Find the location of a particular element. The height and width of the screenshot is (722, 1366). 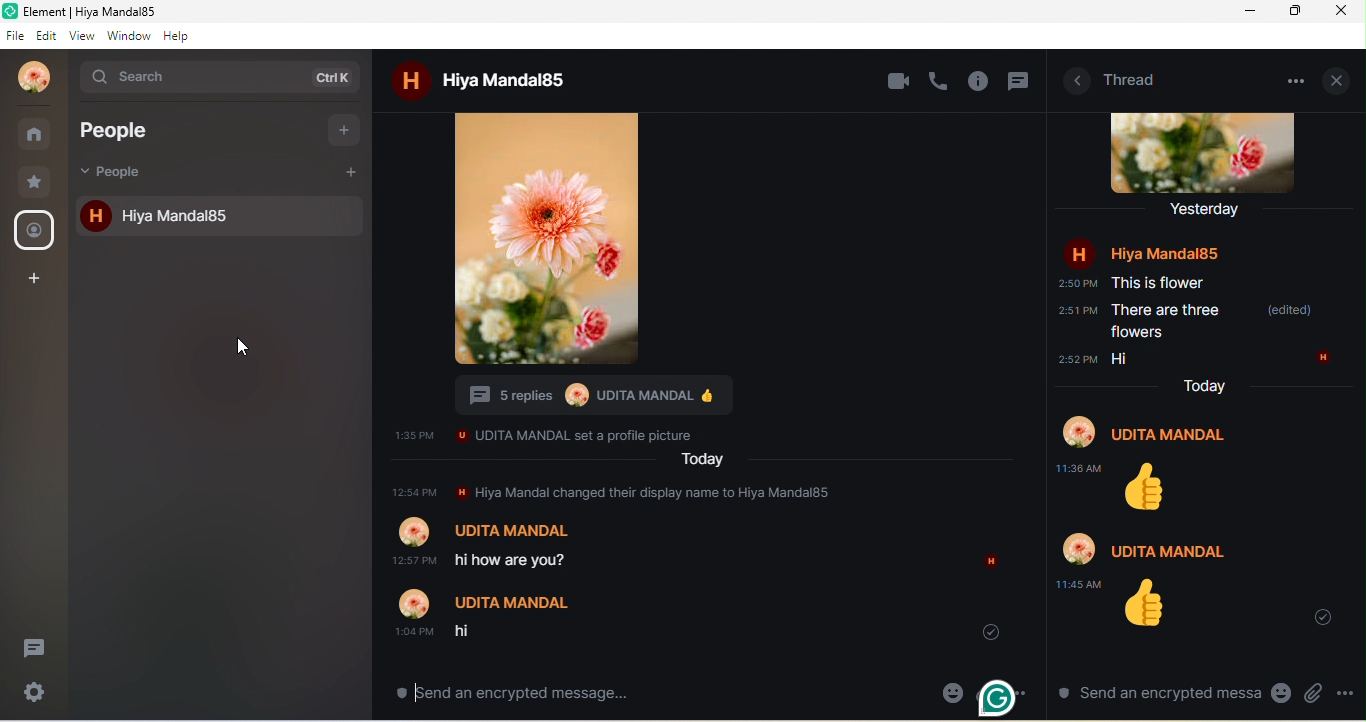

Logo is located at coordinates (11, 10).